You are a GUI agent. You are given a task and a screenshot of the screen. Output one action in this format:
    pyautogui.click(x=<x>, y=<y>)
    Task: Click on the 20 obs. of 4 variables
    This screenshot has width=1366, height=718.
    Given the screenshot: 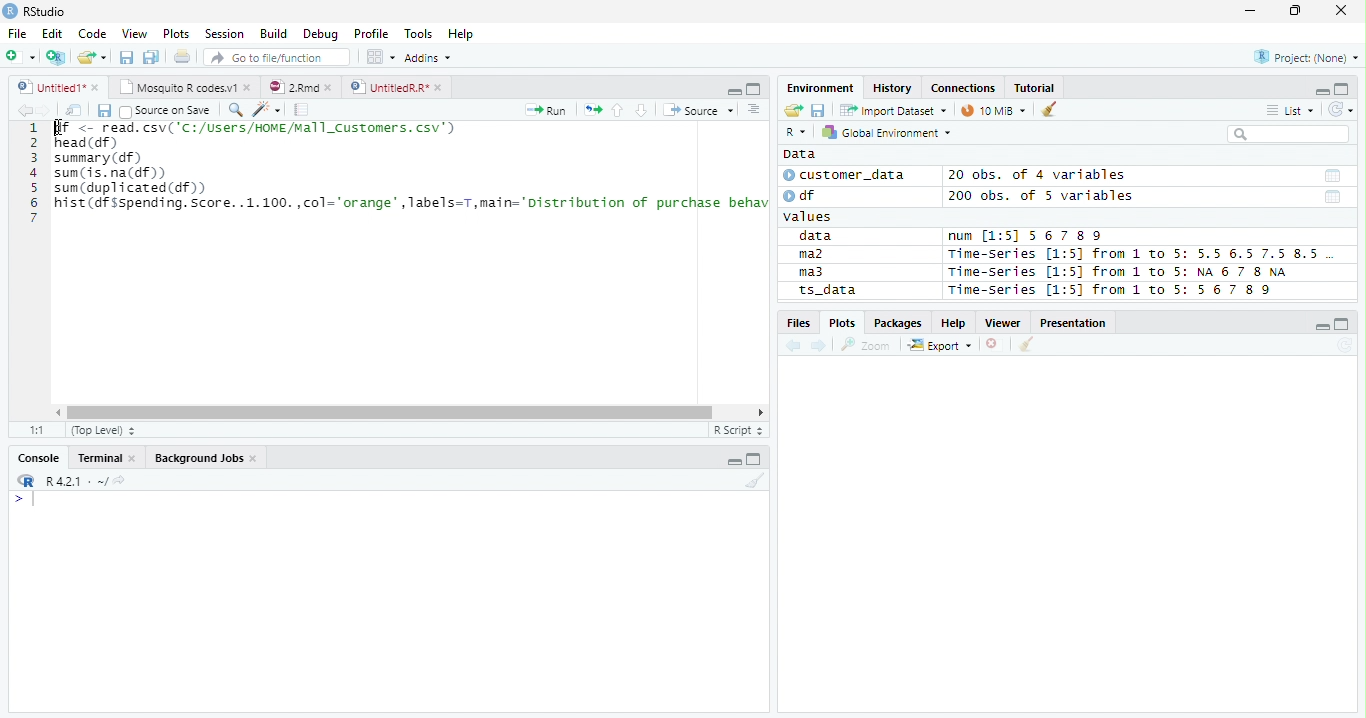 What is the action you would take?
    pyautogui.click(x=1038, y=177)
    